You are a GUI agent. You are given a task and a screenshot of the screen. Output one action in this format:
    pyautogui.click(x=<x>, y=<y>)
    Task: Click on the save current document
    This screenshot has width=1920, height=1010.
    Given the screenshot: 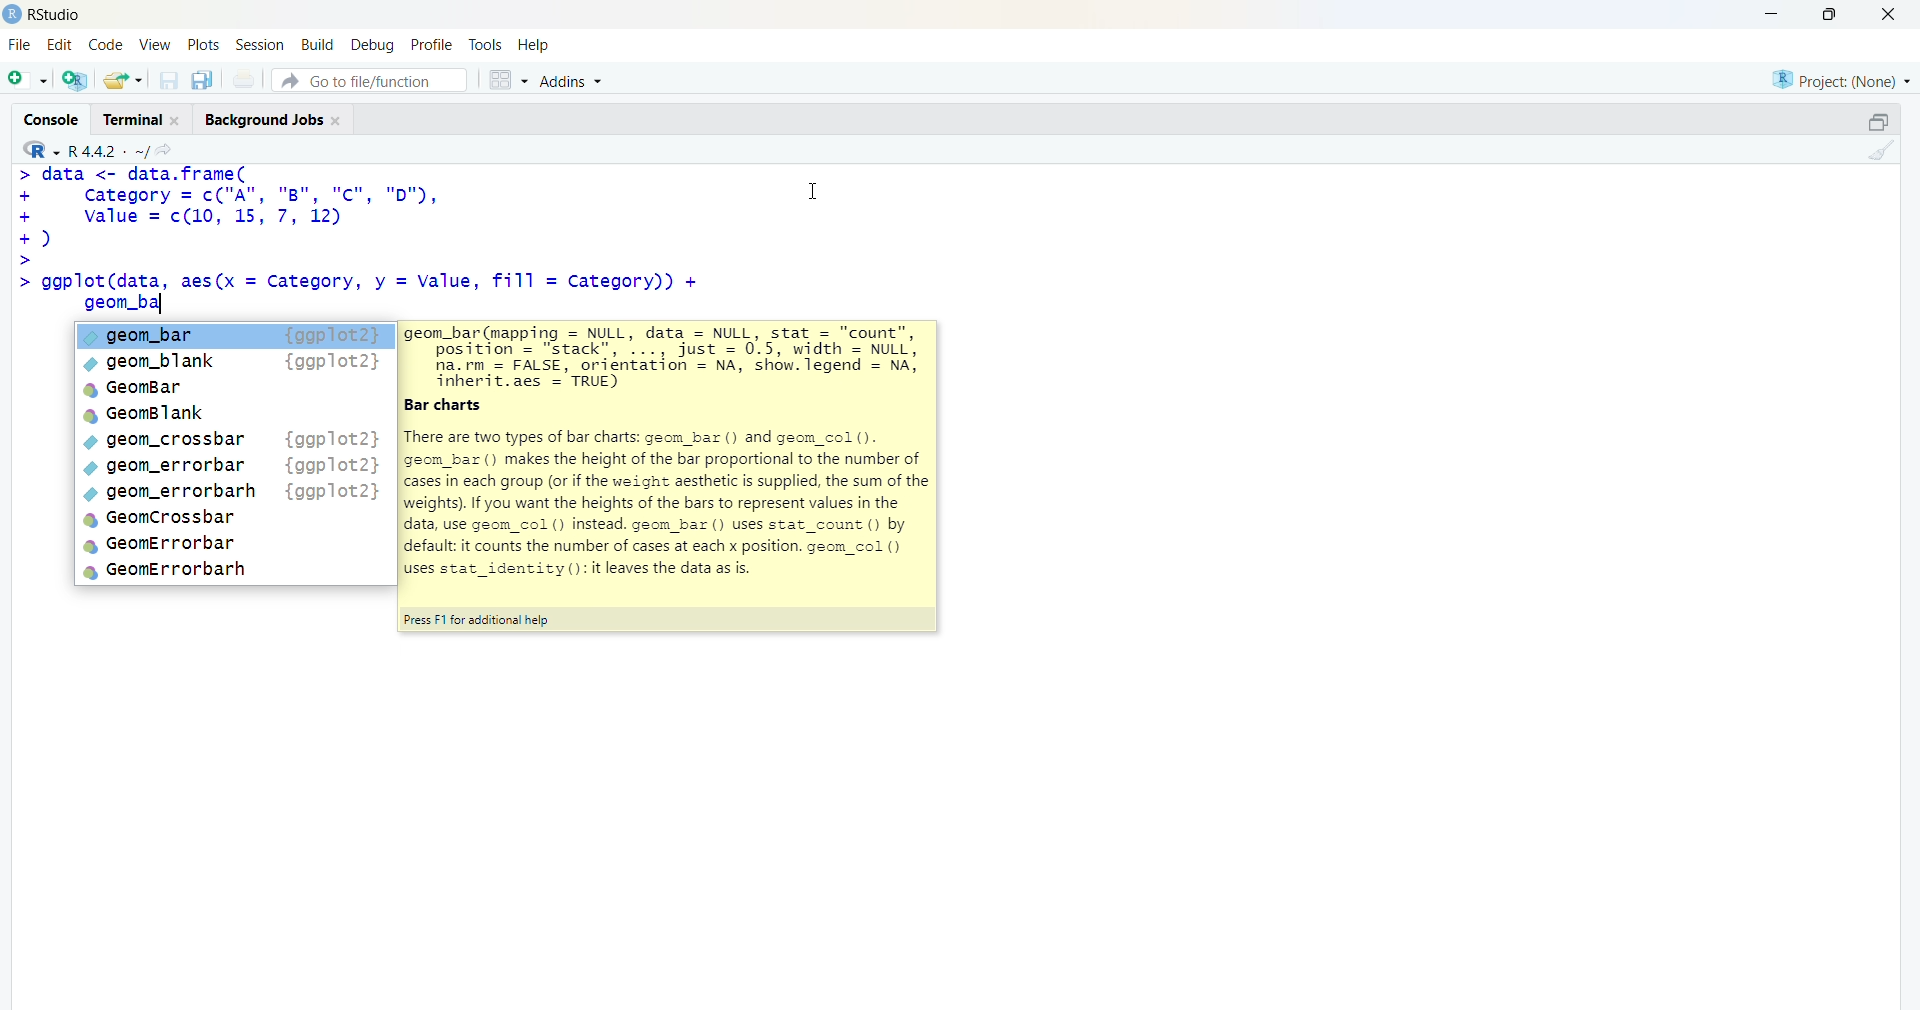 What is the action you would take?
    pyautogui.click(x=168, y=80)
    